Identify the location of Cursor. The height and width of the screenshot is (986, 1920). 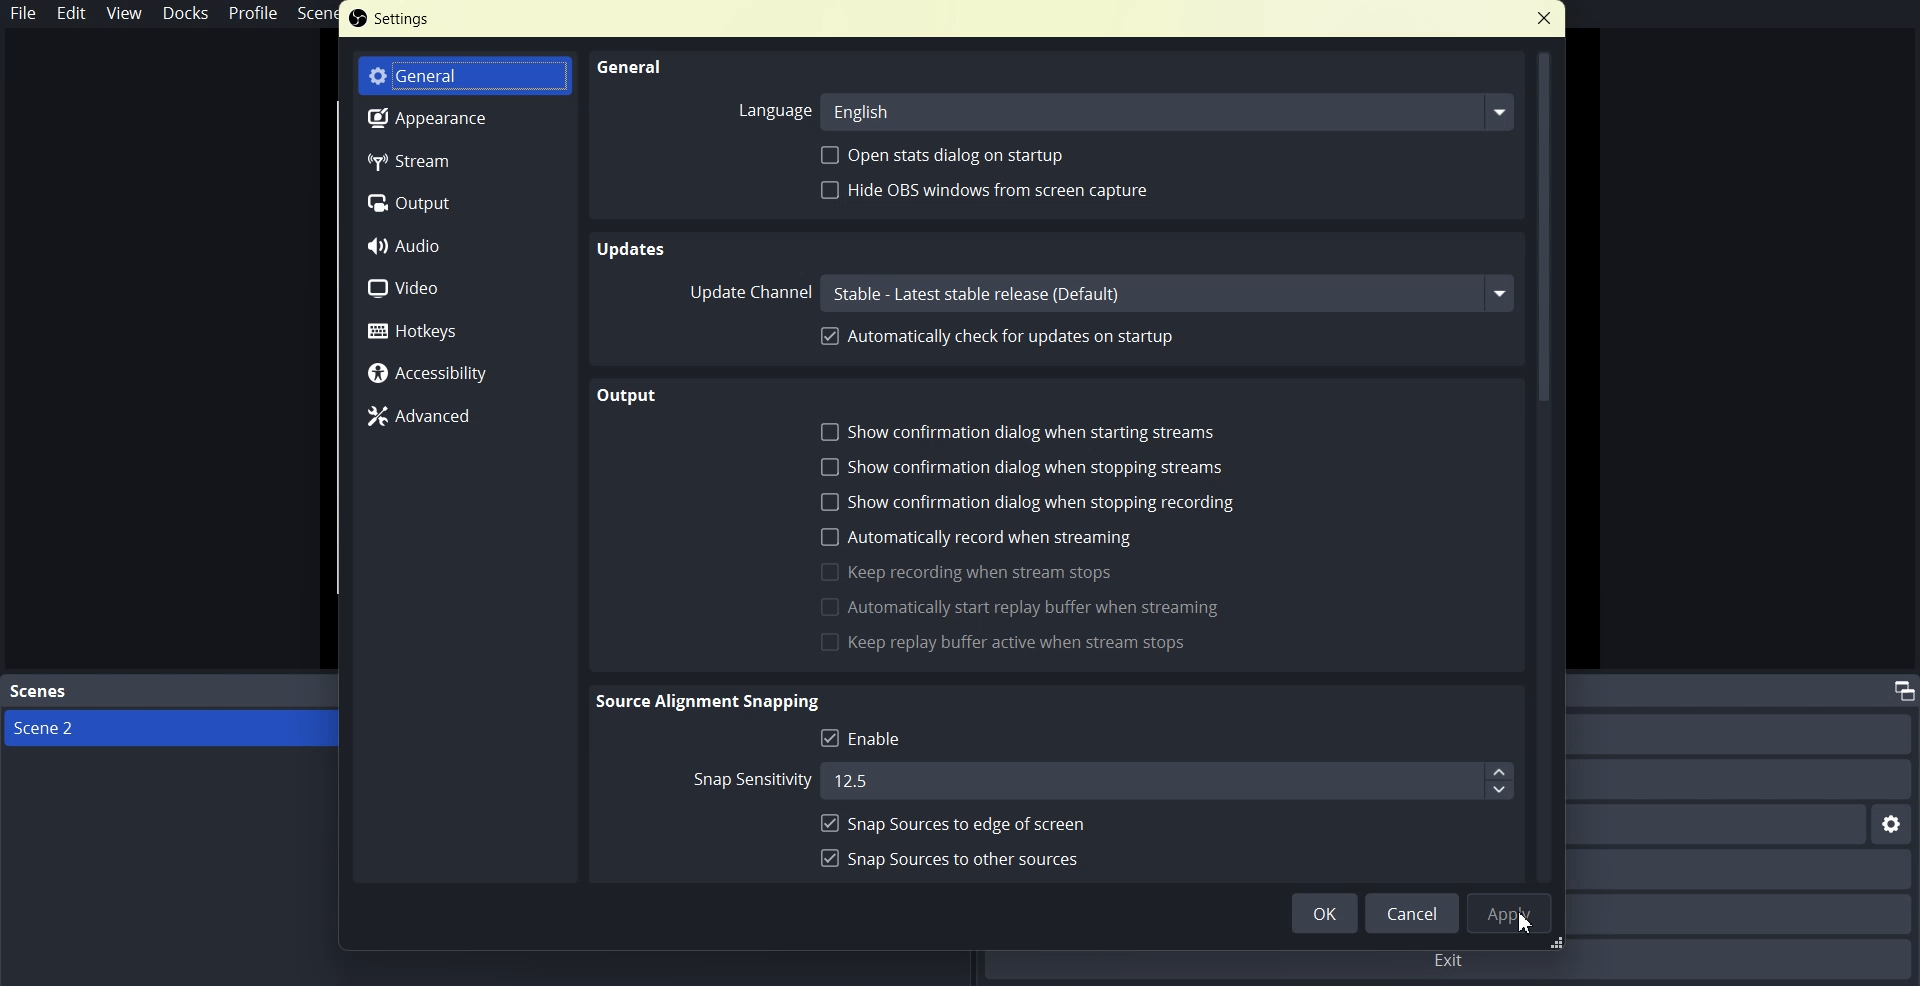
(1527, 921).